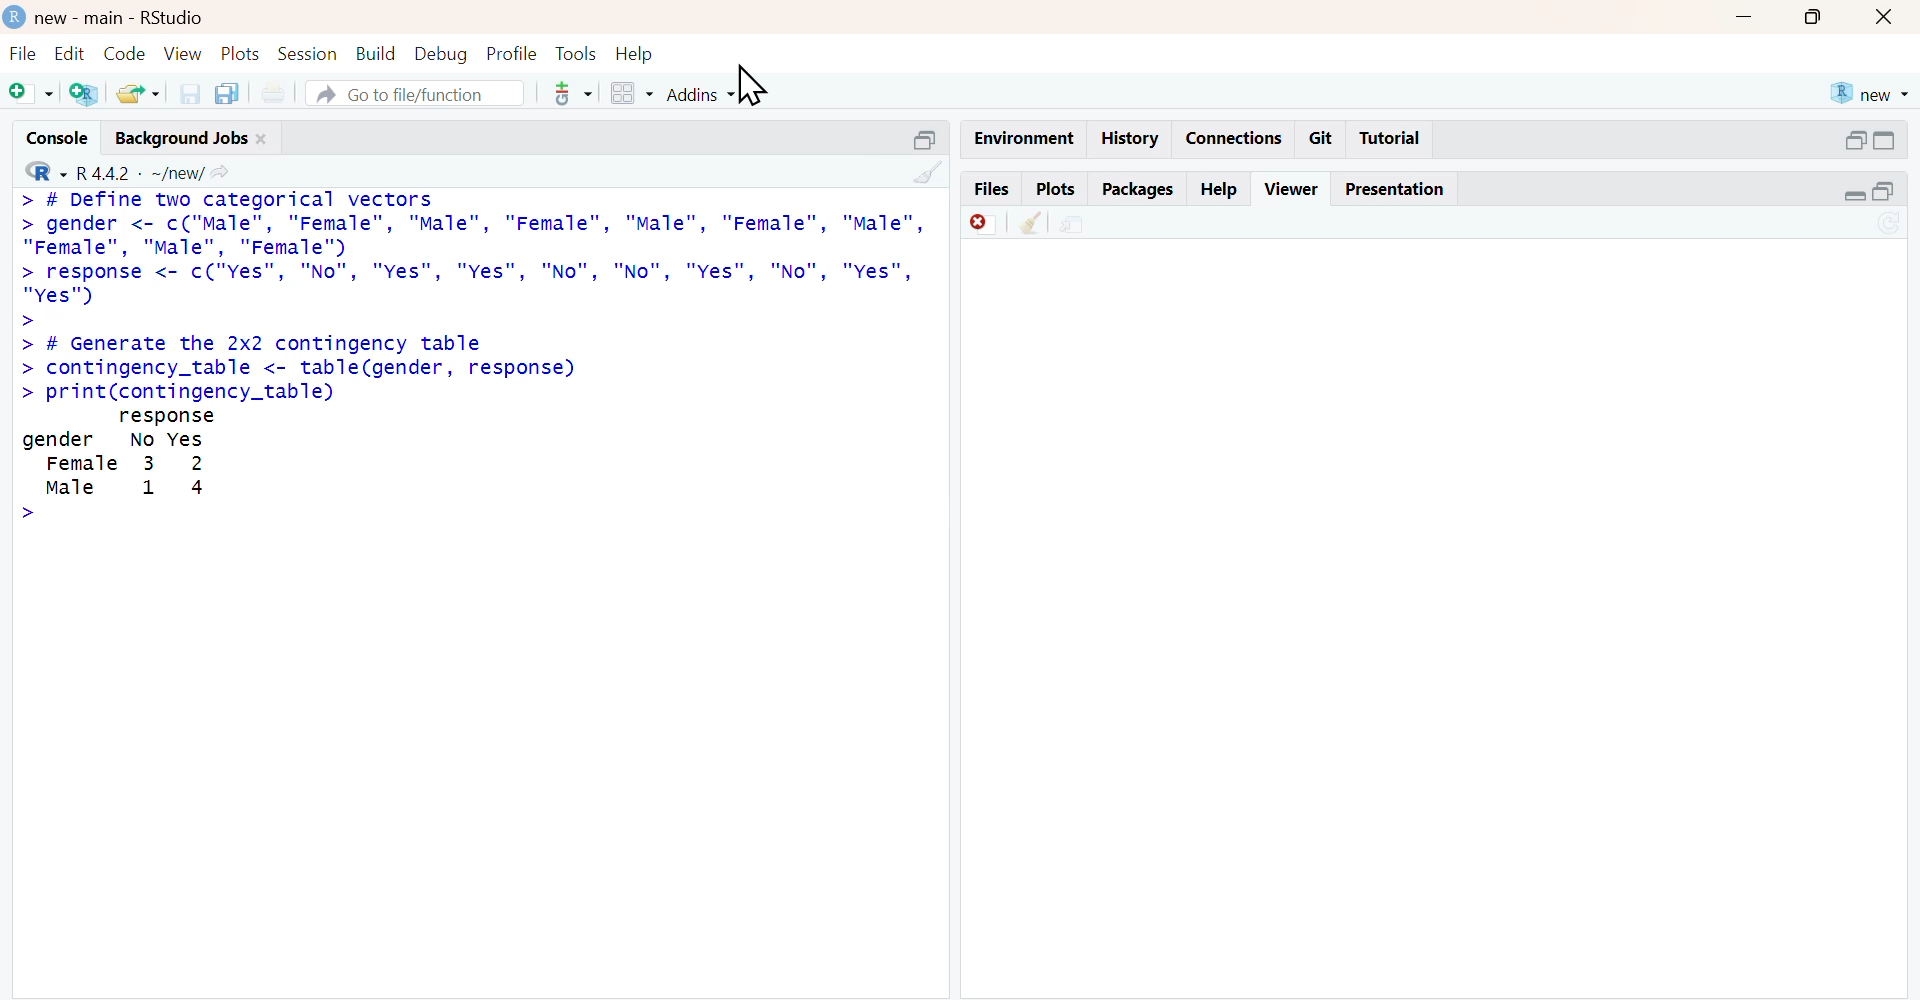 Image resolution: width=1920 pixels, height=1000 pixels. What do you see at coordinates (184, 53) in the screenshot?
I see `view` at bounding box center [184, 53].